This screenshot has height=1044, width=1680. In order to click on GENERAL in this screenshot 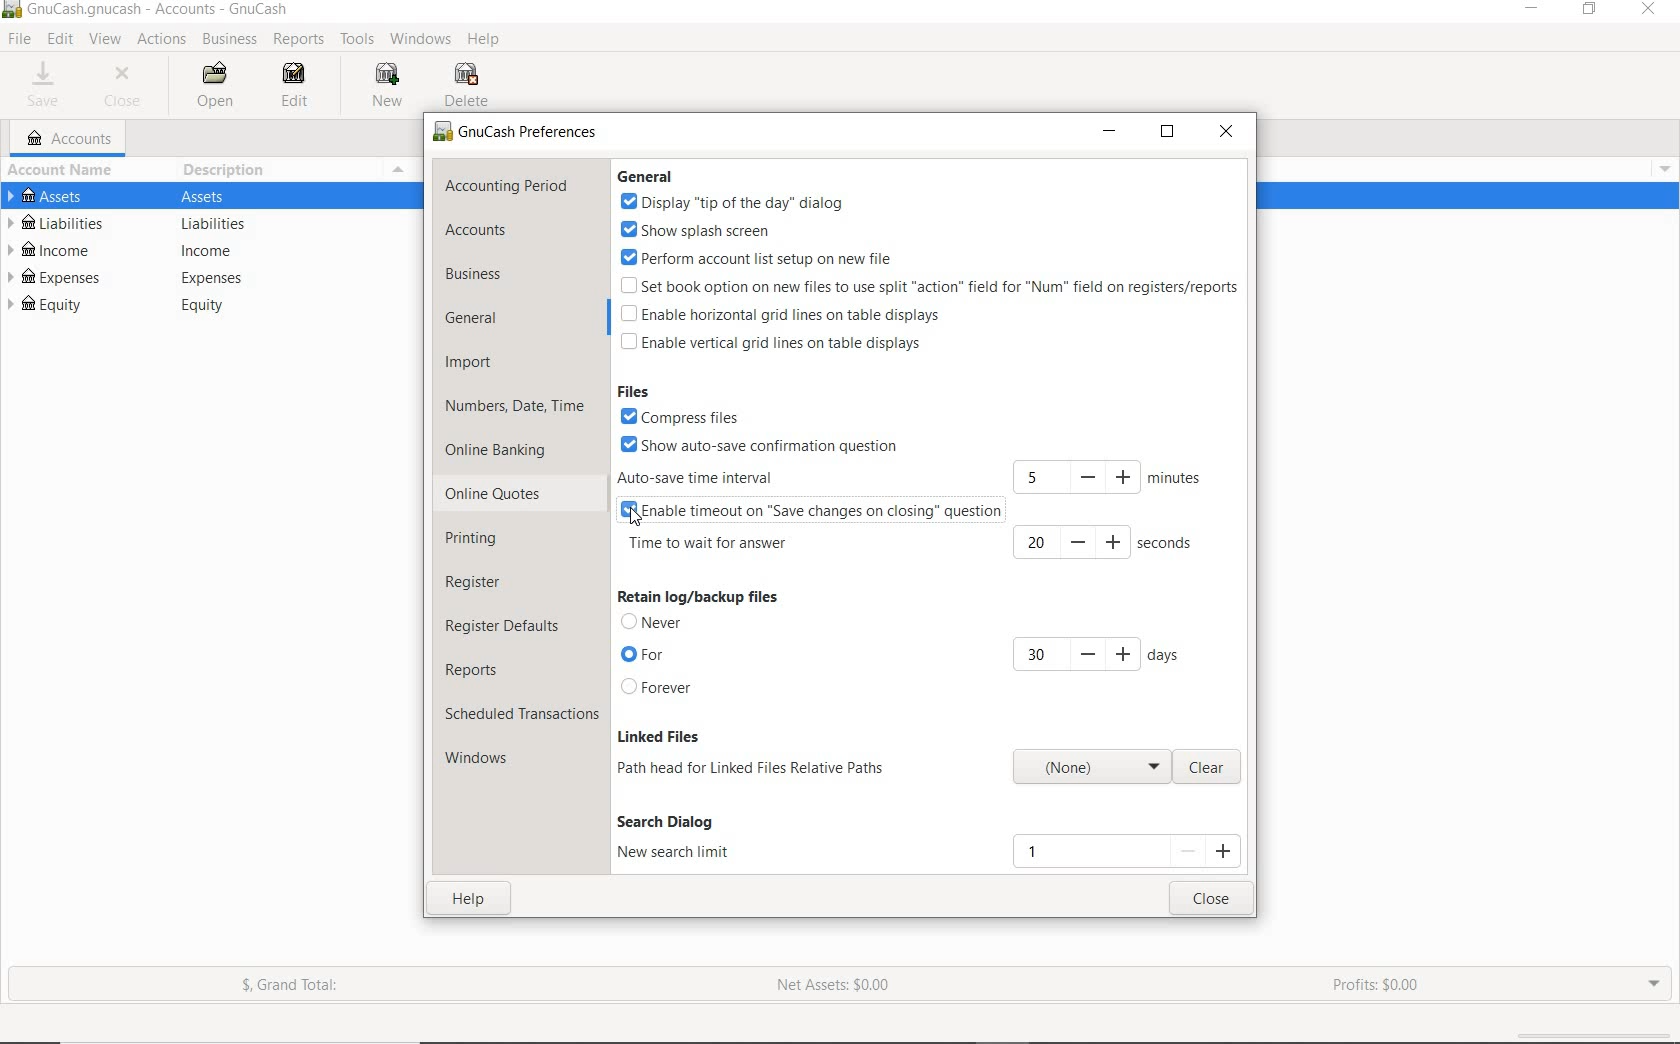, I will do `click(489, 319)`.